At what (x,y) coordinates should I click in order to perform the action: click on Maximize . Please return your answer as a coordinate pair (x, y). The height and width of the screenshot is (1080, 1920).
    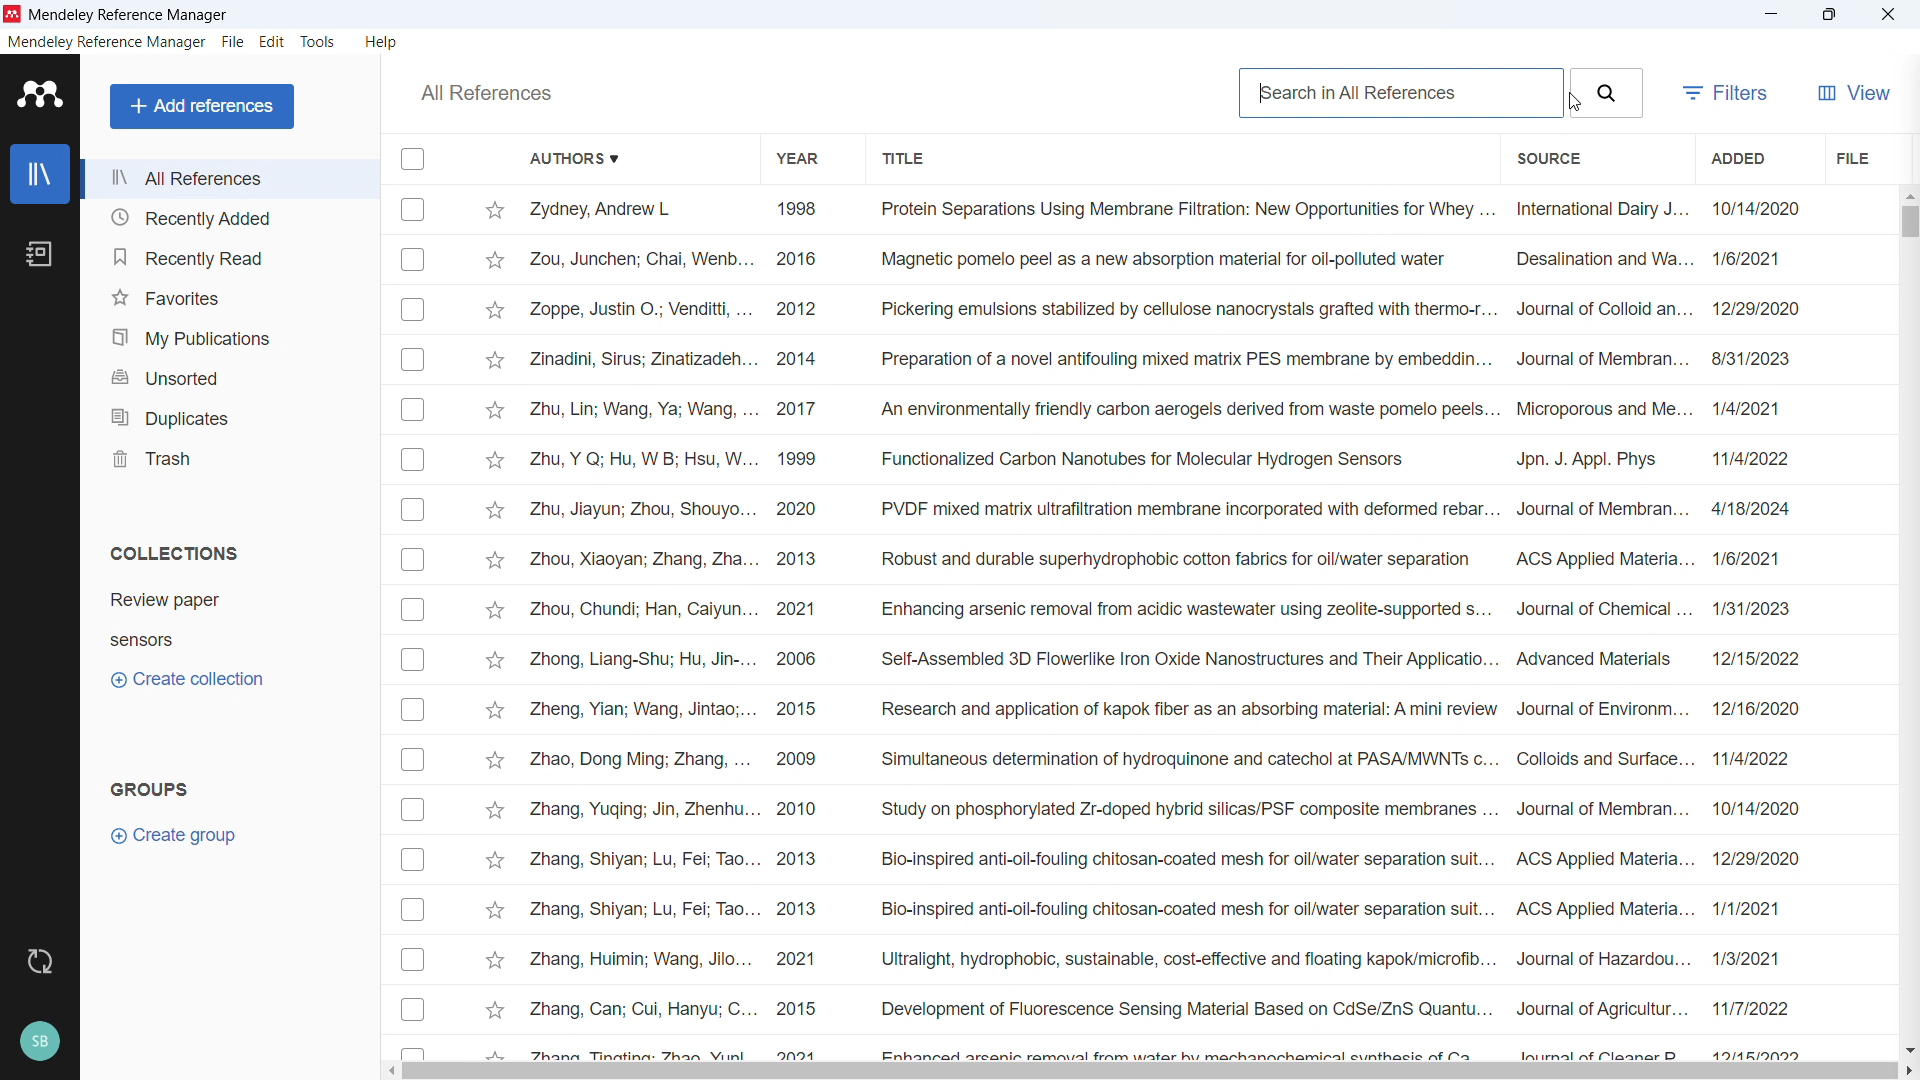
    Looking at the image, I should click on (1829, 15).